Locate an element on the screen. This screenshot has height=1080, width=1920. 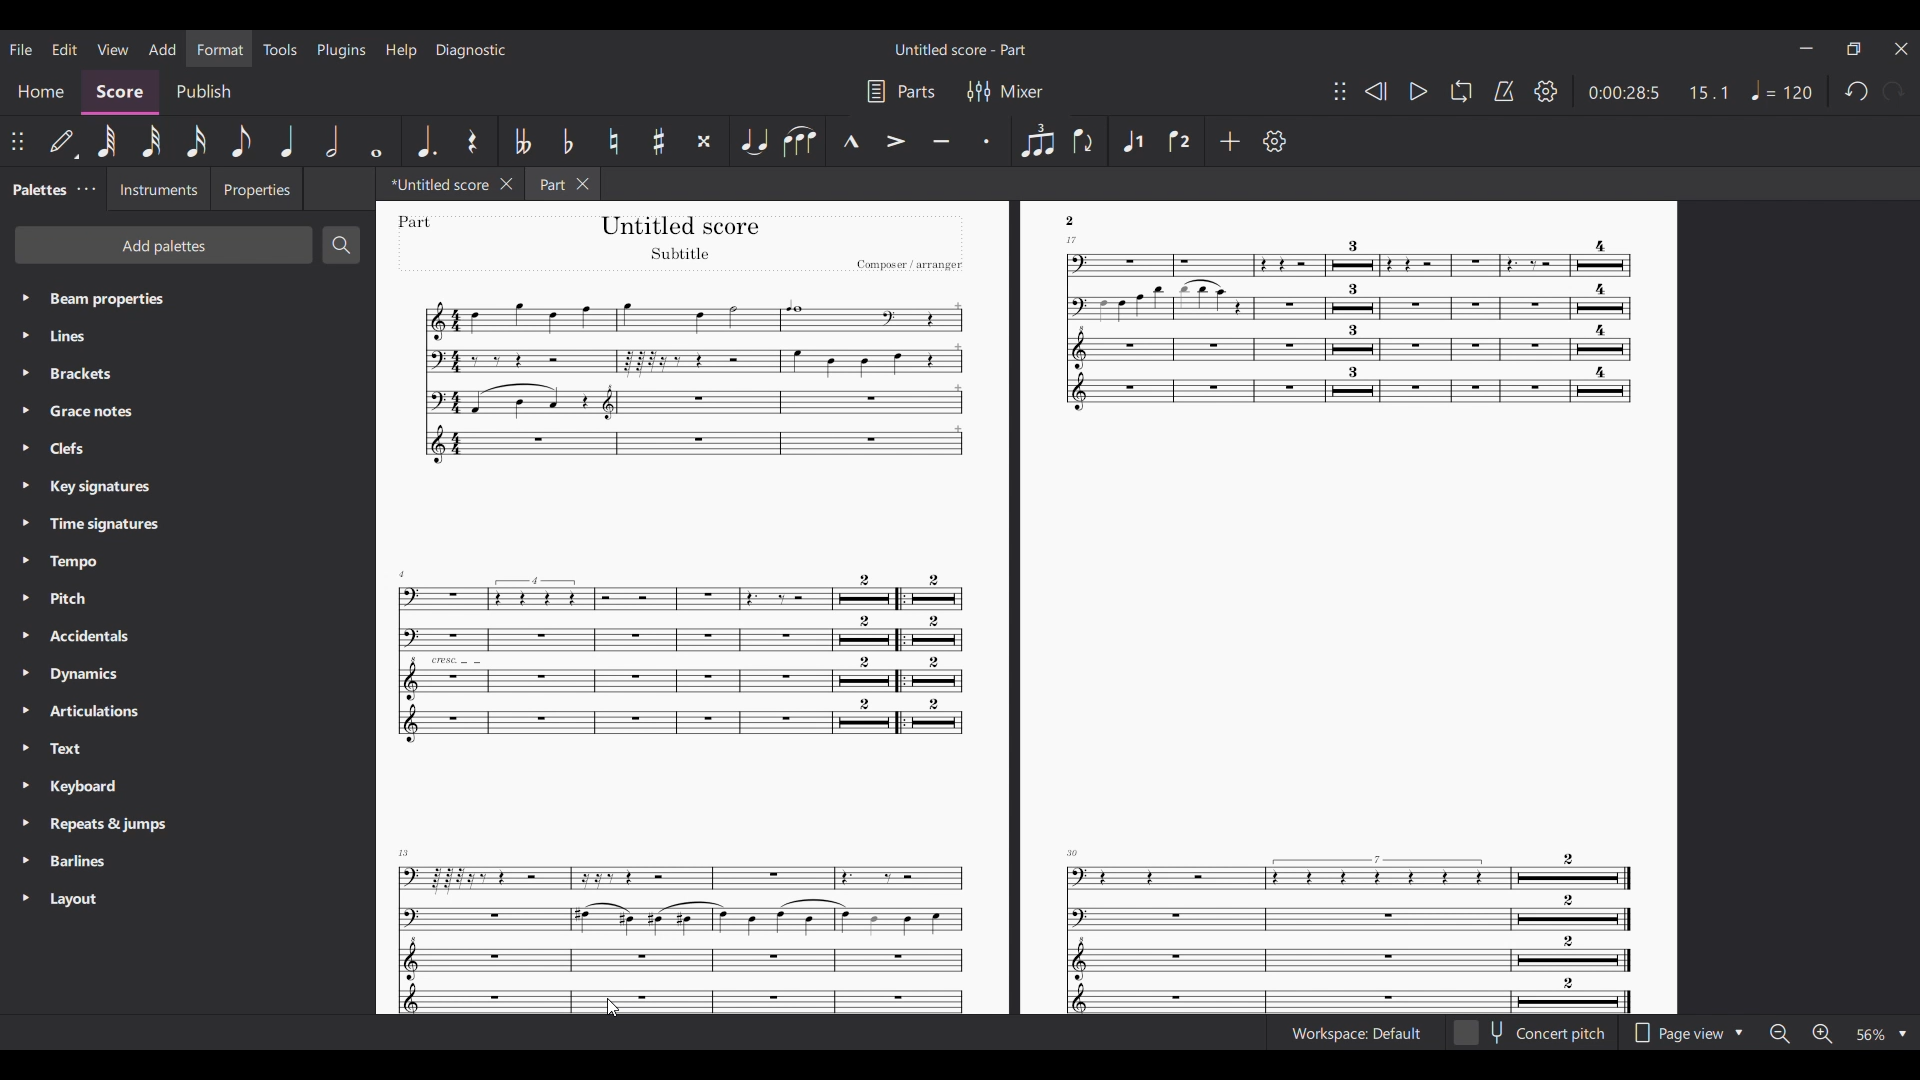
Rest is located at coordinates (472, 142).